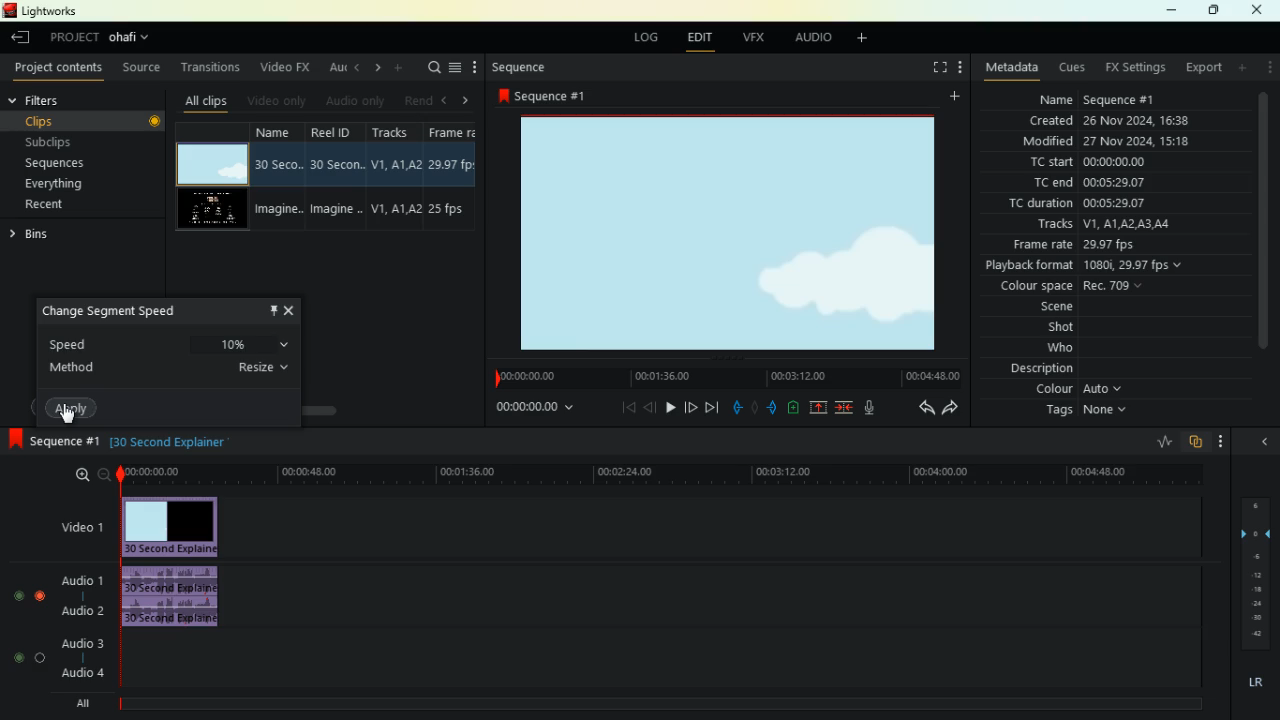  I want to click on time, so click(722, 376).